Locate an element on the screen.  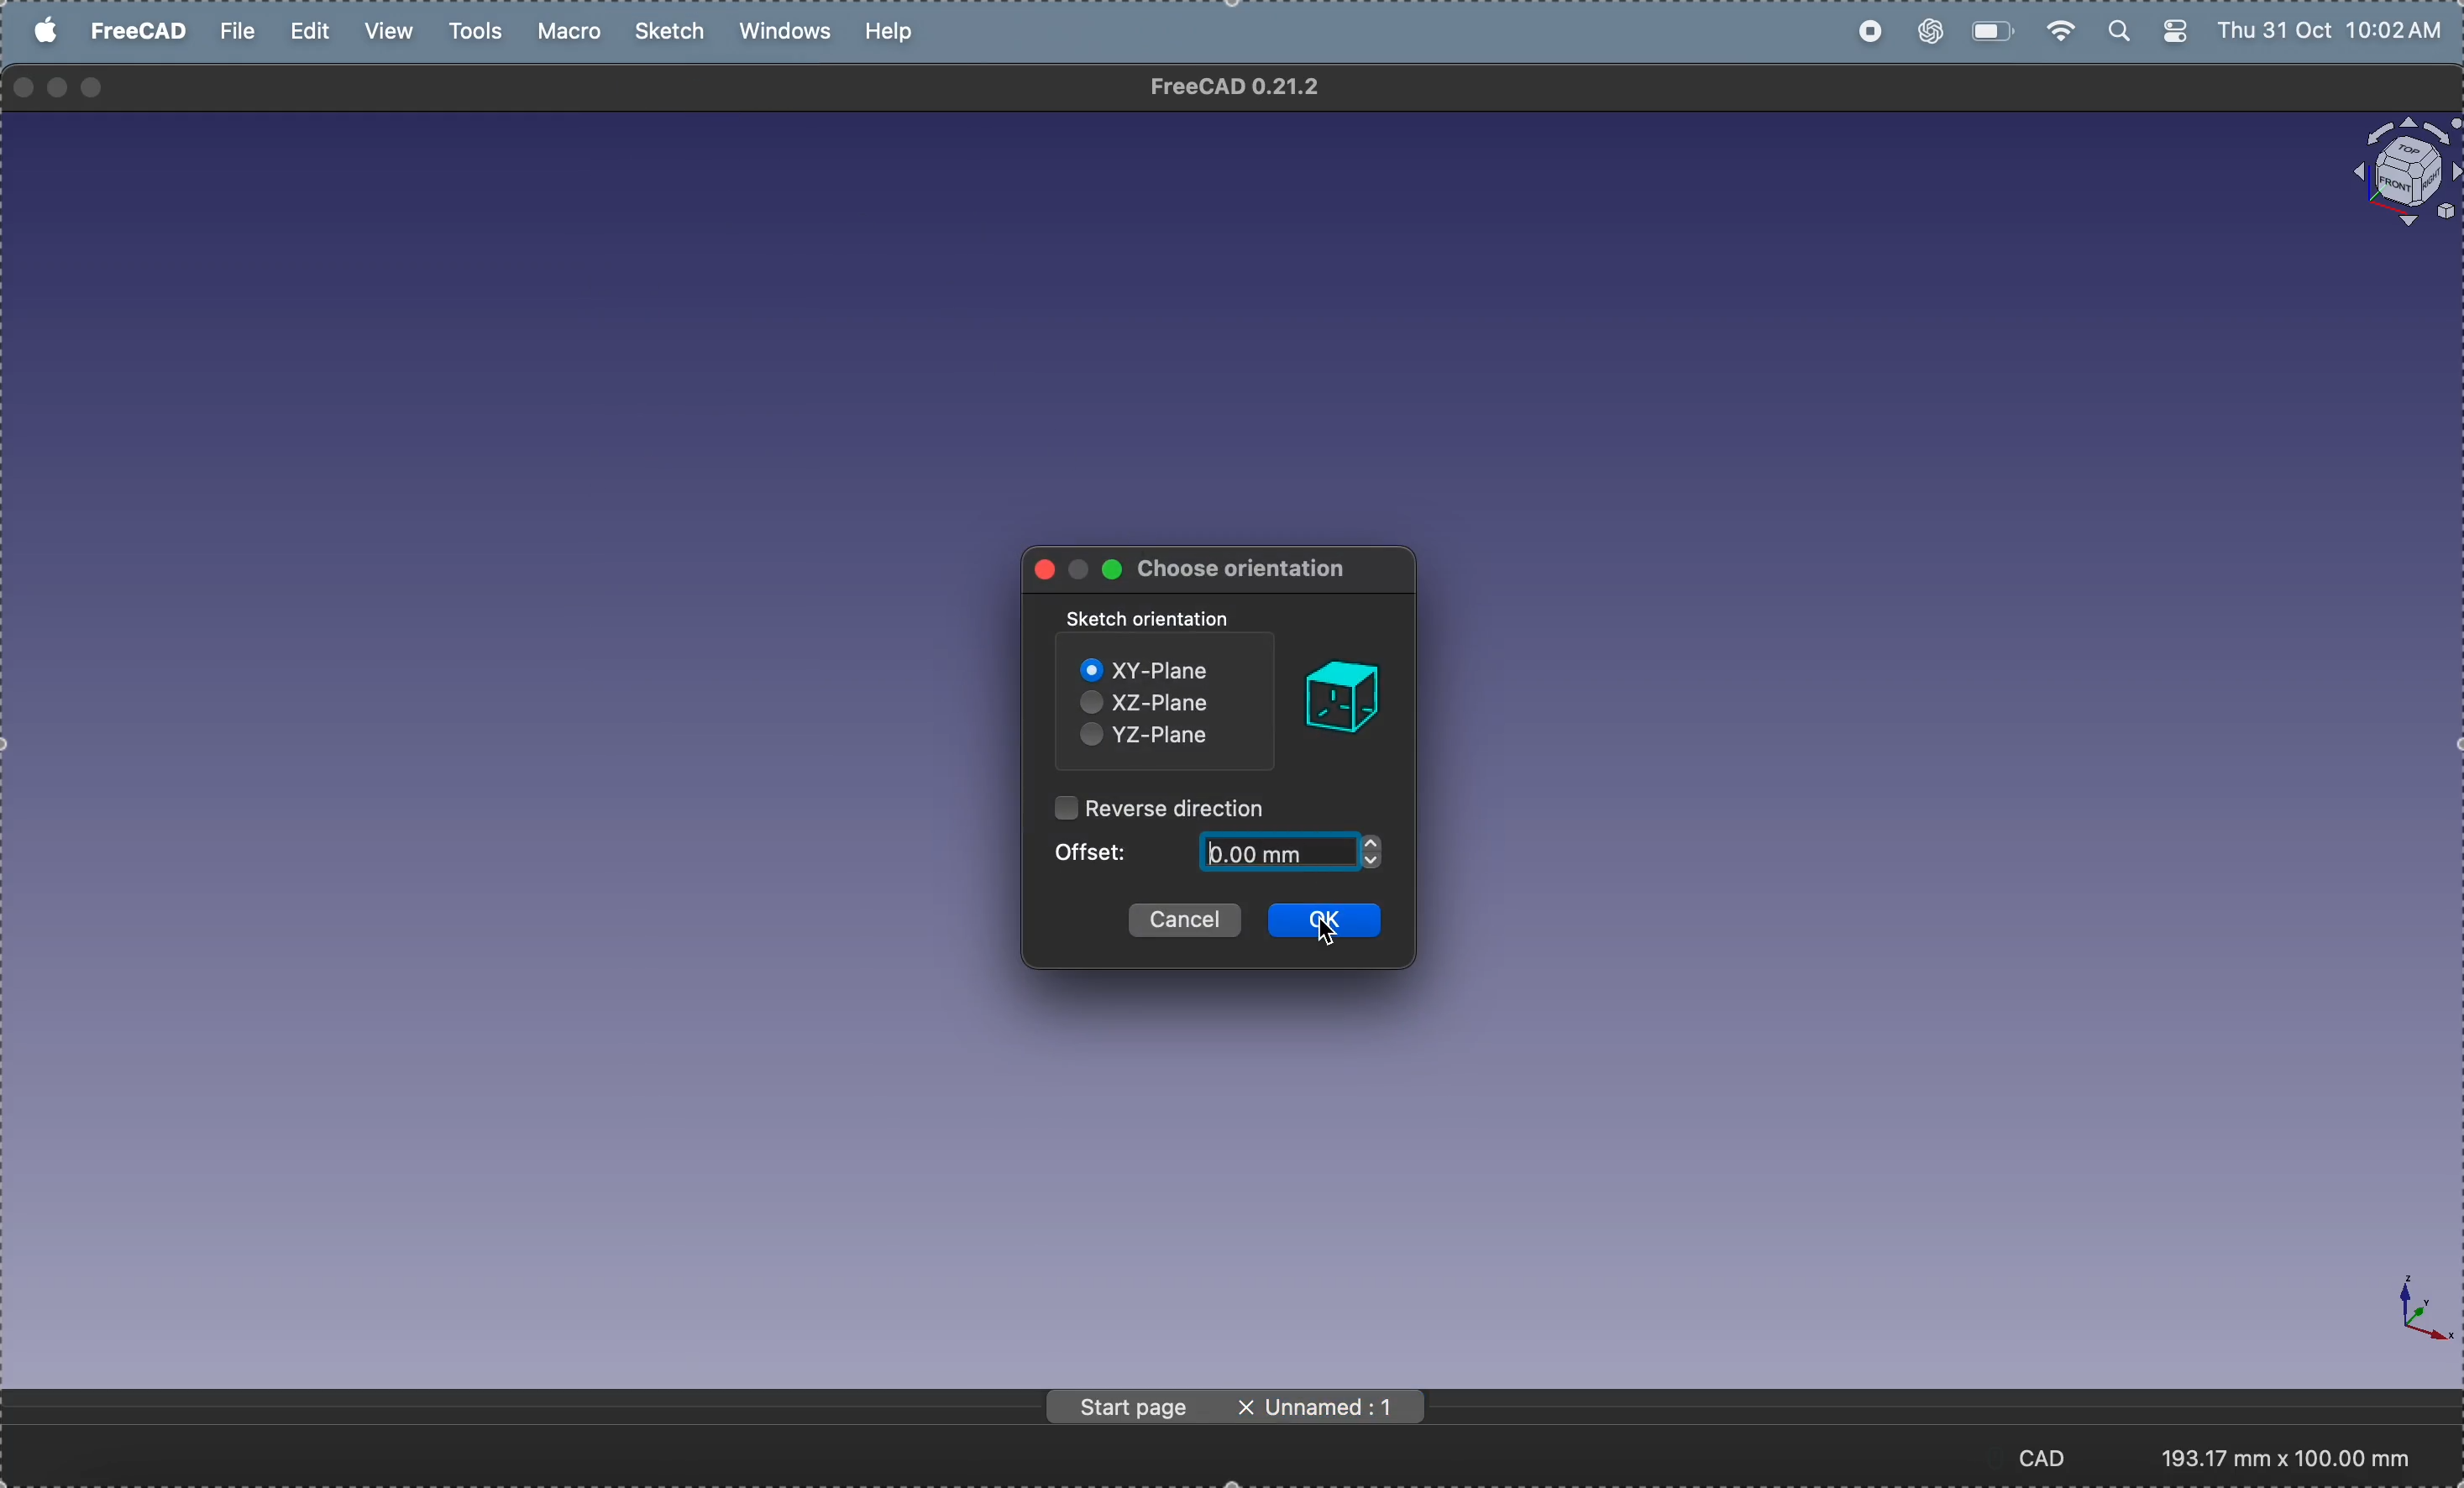
view is located at coordinates (386, 31).